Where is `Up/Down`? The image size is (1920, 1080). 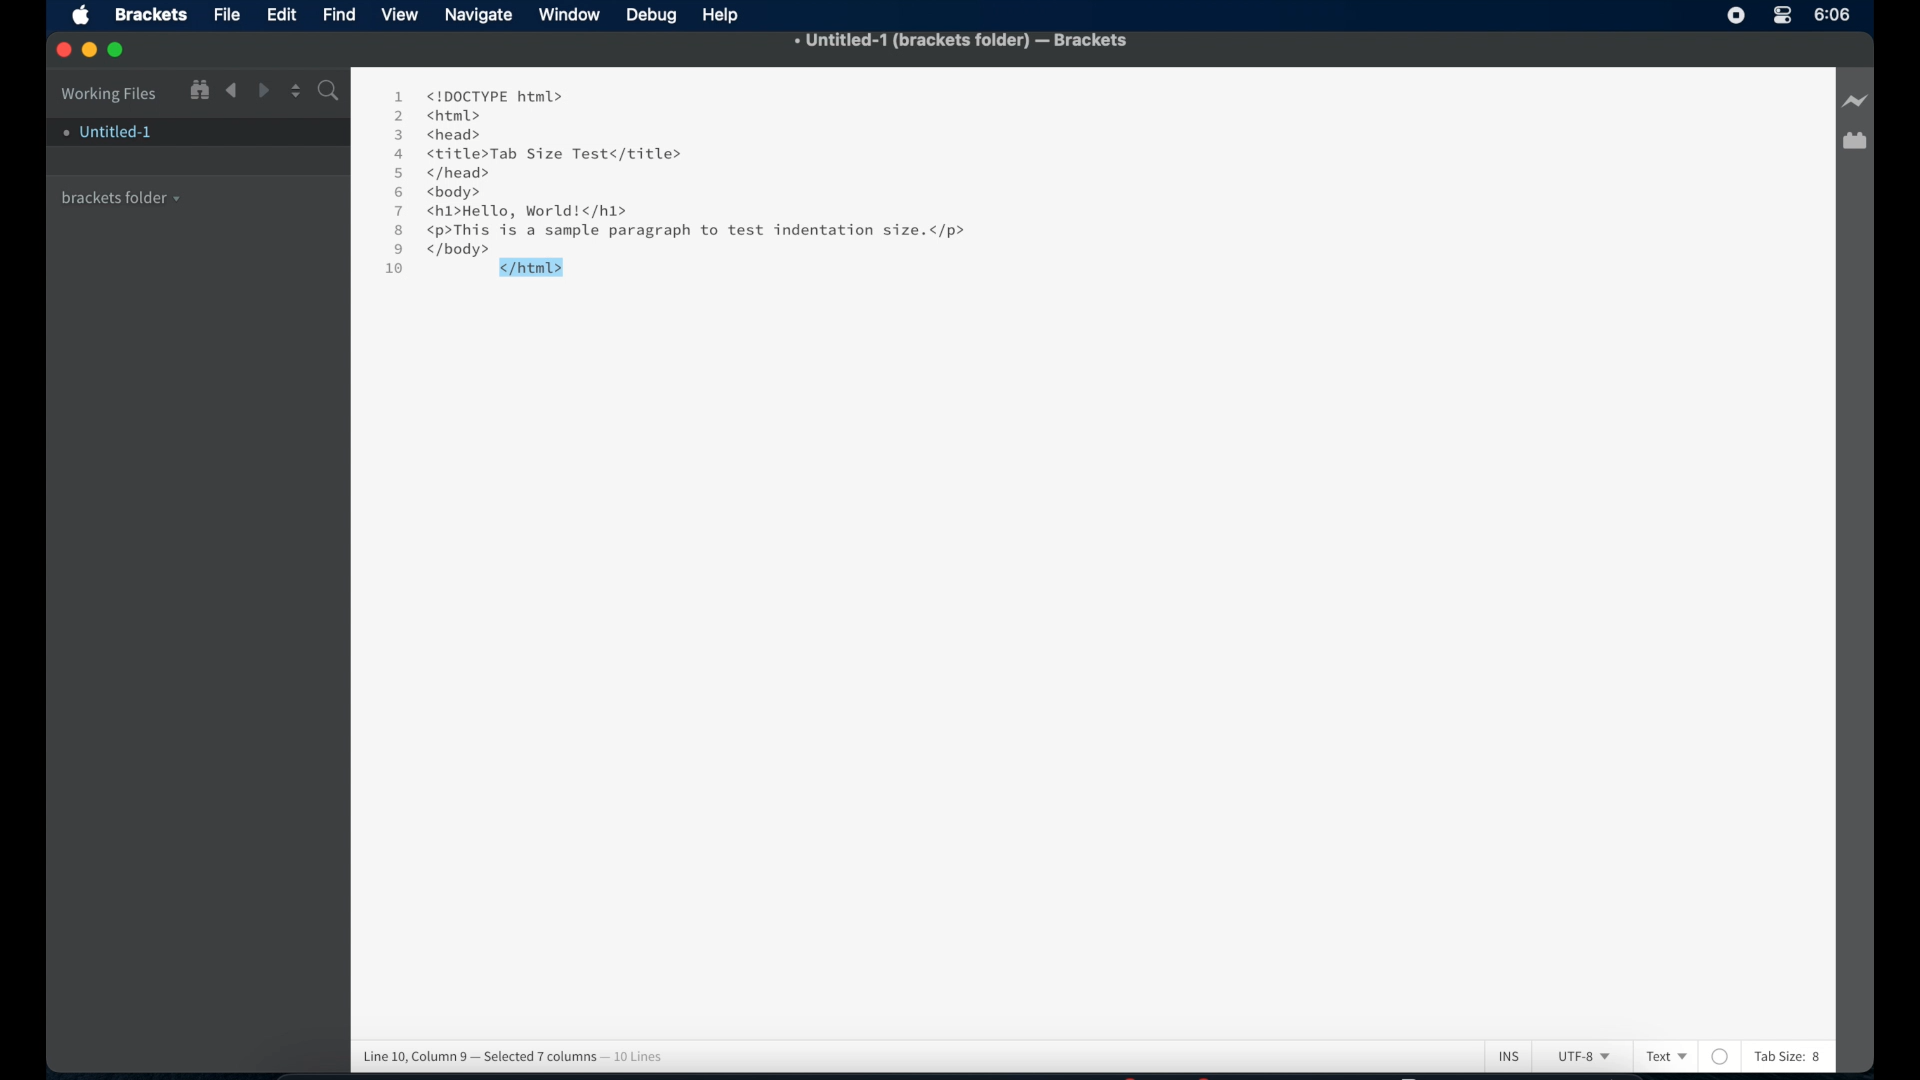
Up/Down is located at coordinates (295, 90).